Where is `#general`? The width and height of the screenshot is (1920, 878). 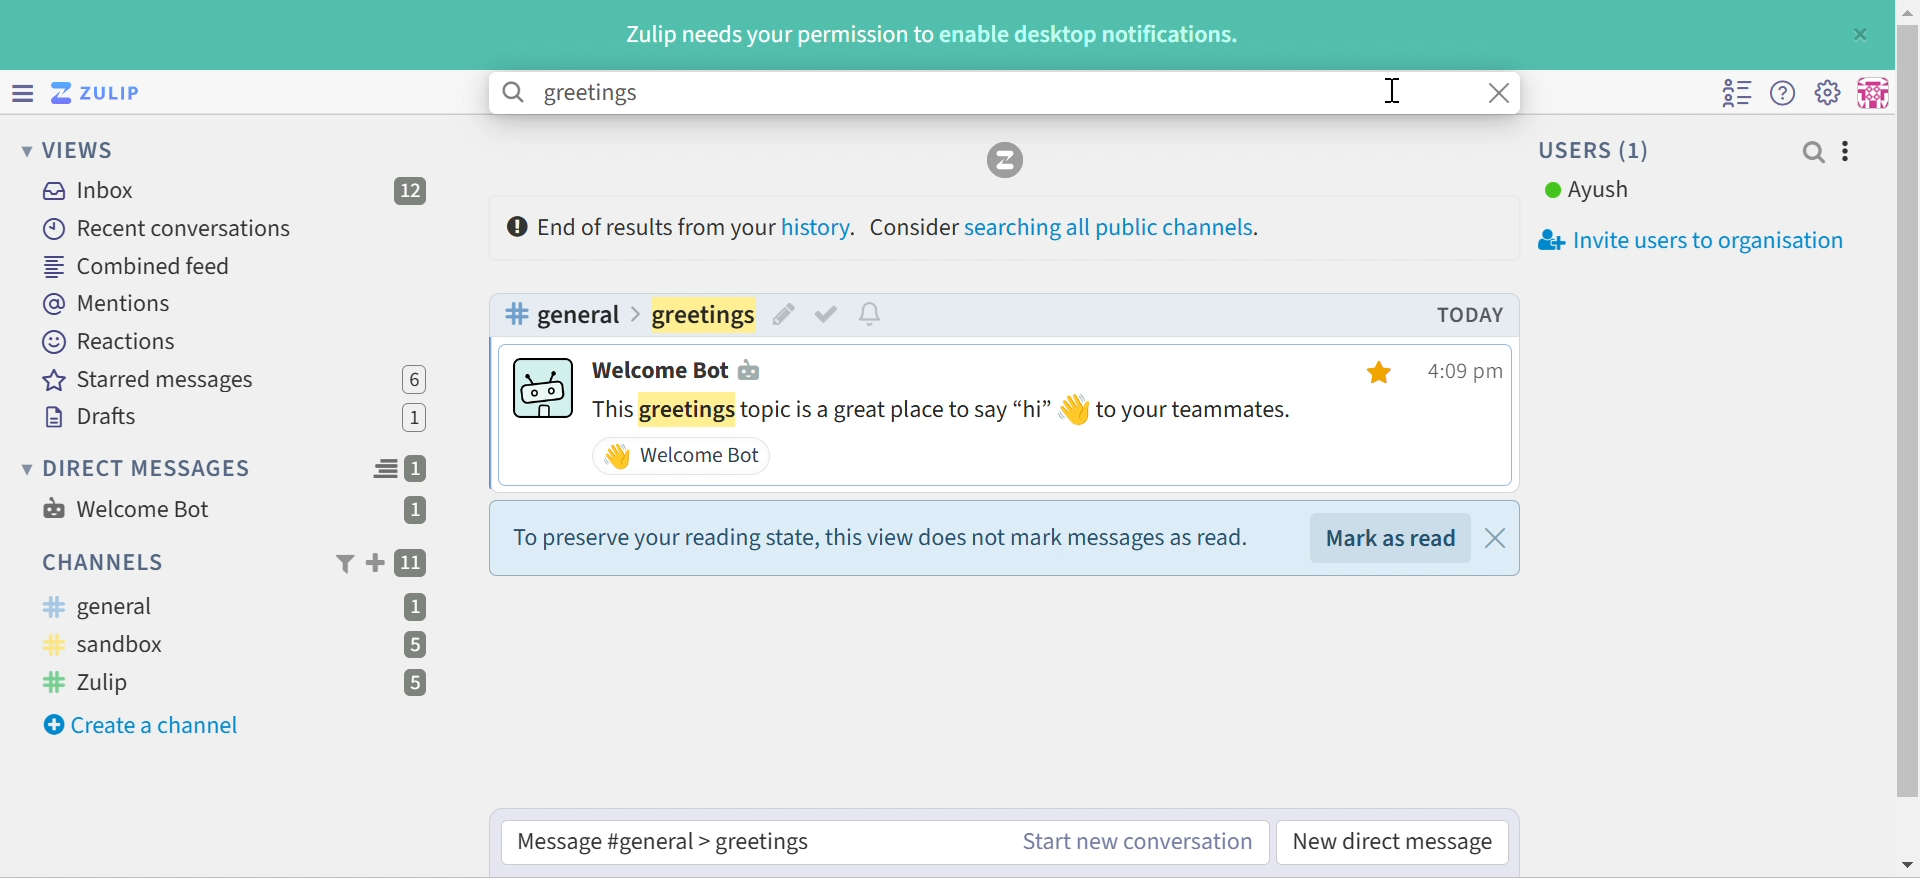 #general is located at coordinates (99, 607).